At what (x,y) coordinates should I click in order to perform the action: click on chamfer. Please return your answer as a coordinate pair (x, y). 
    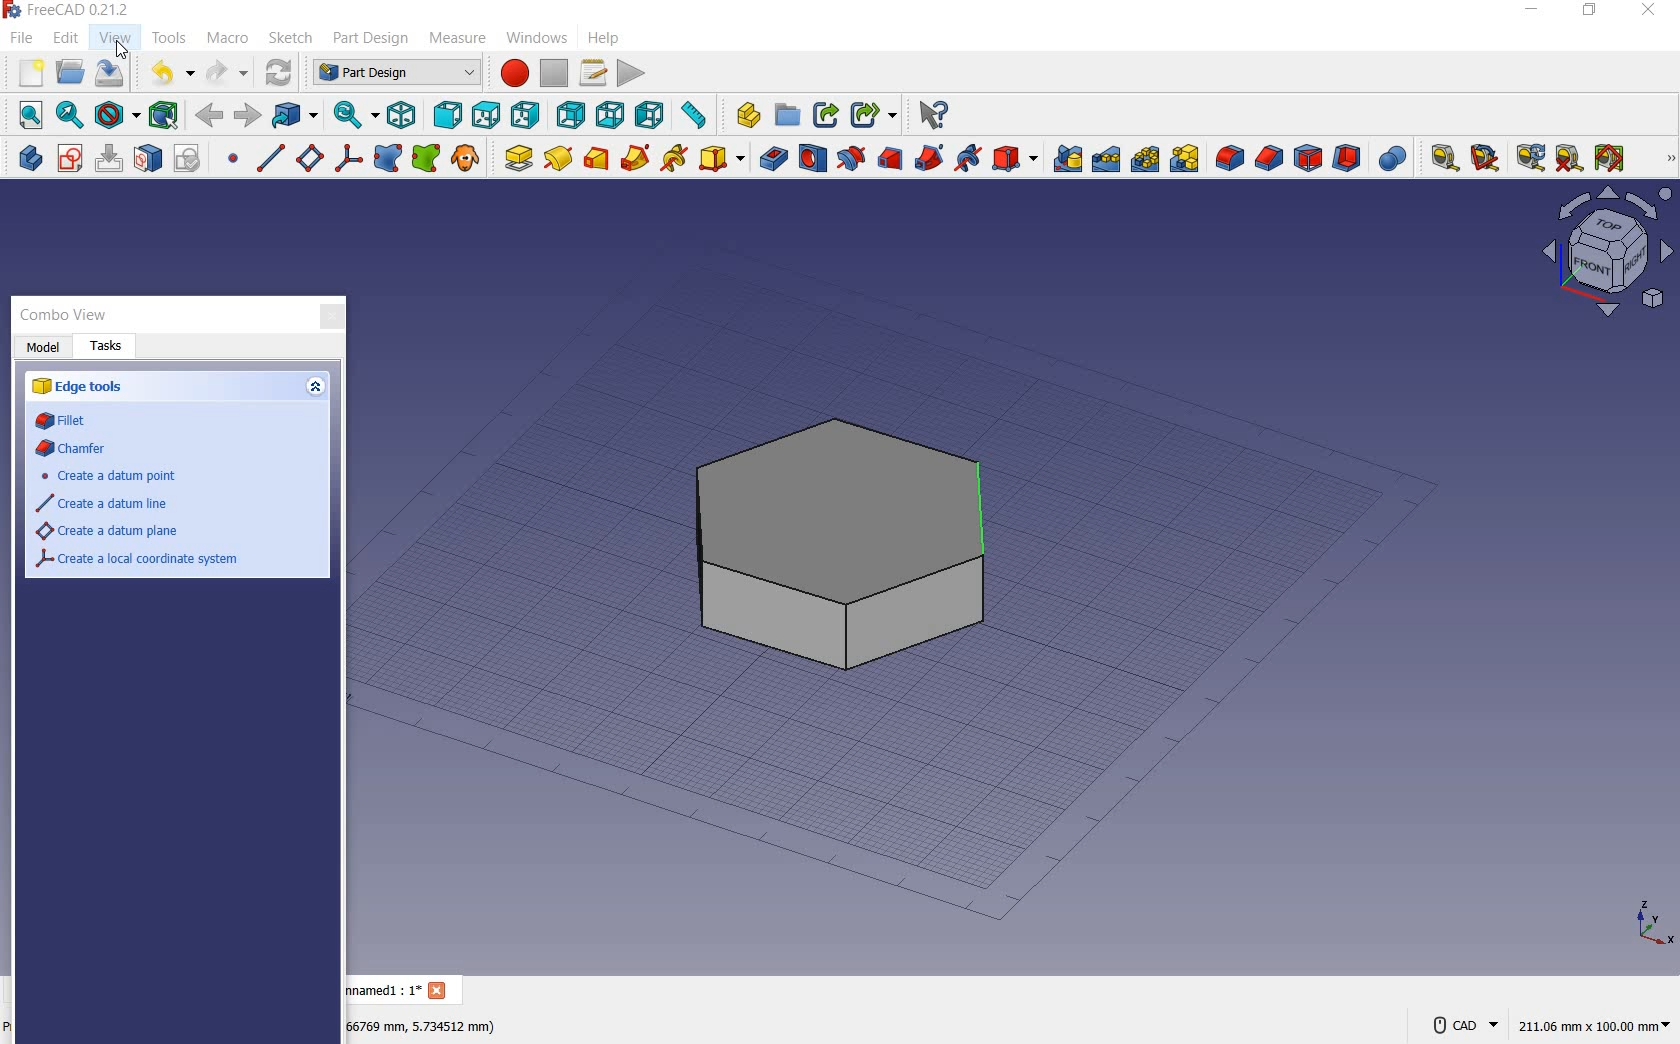
    Looking at the image, I should click on (74, 450).